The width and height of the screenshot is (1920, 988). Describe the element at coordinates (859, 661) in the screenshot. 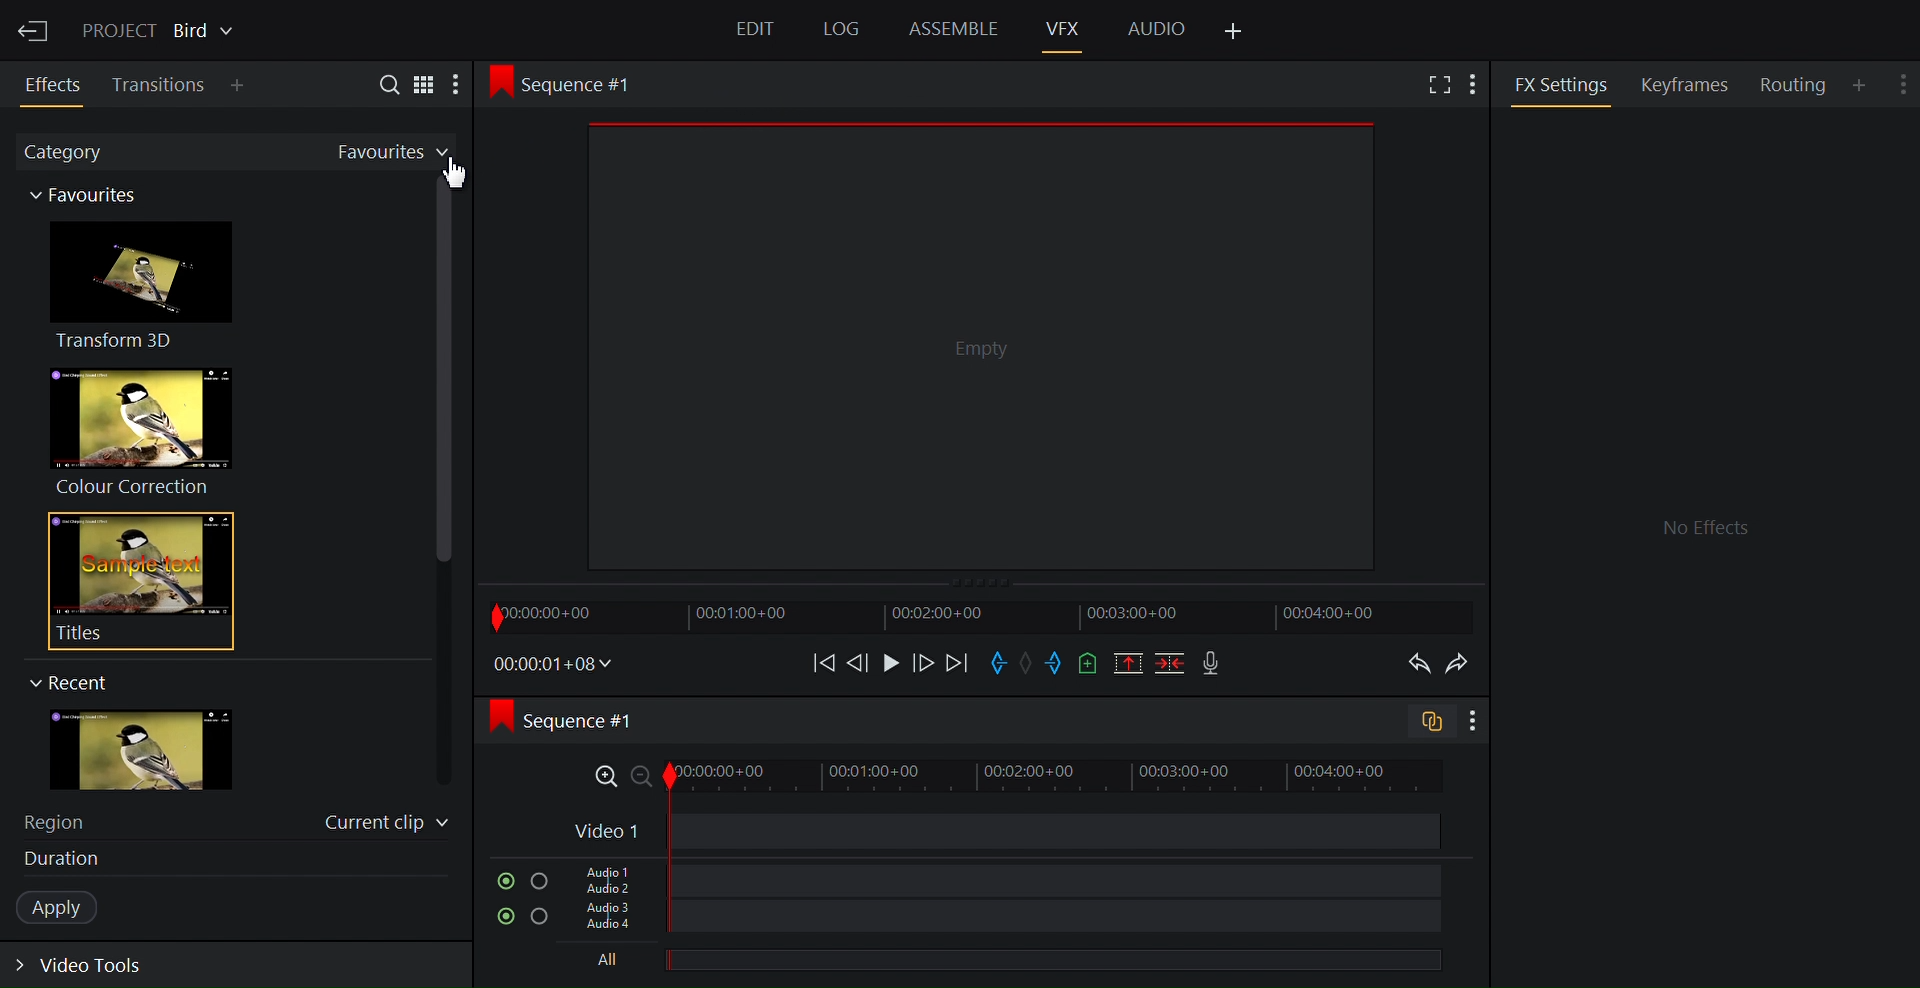

I see `Nudge one frame backwards` at that location.